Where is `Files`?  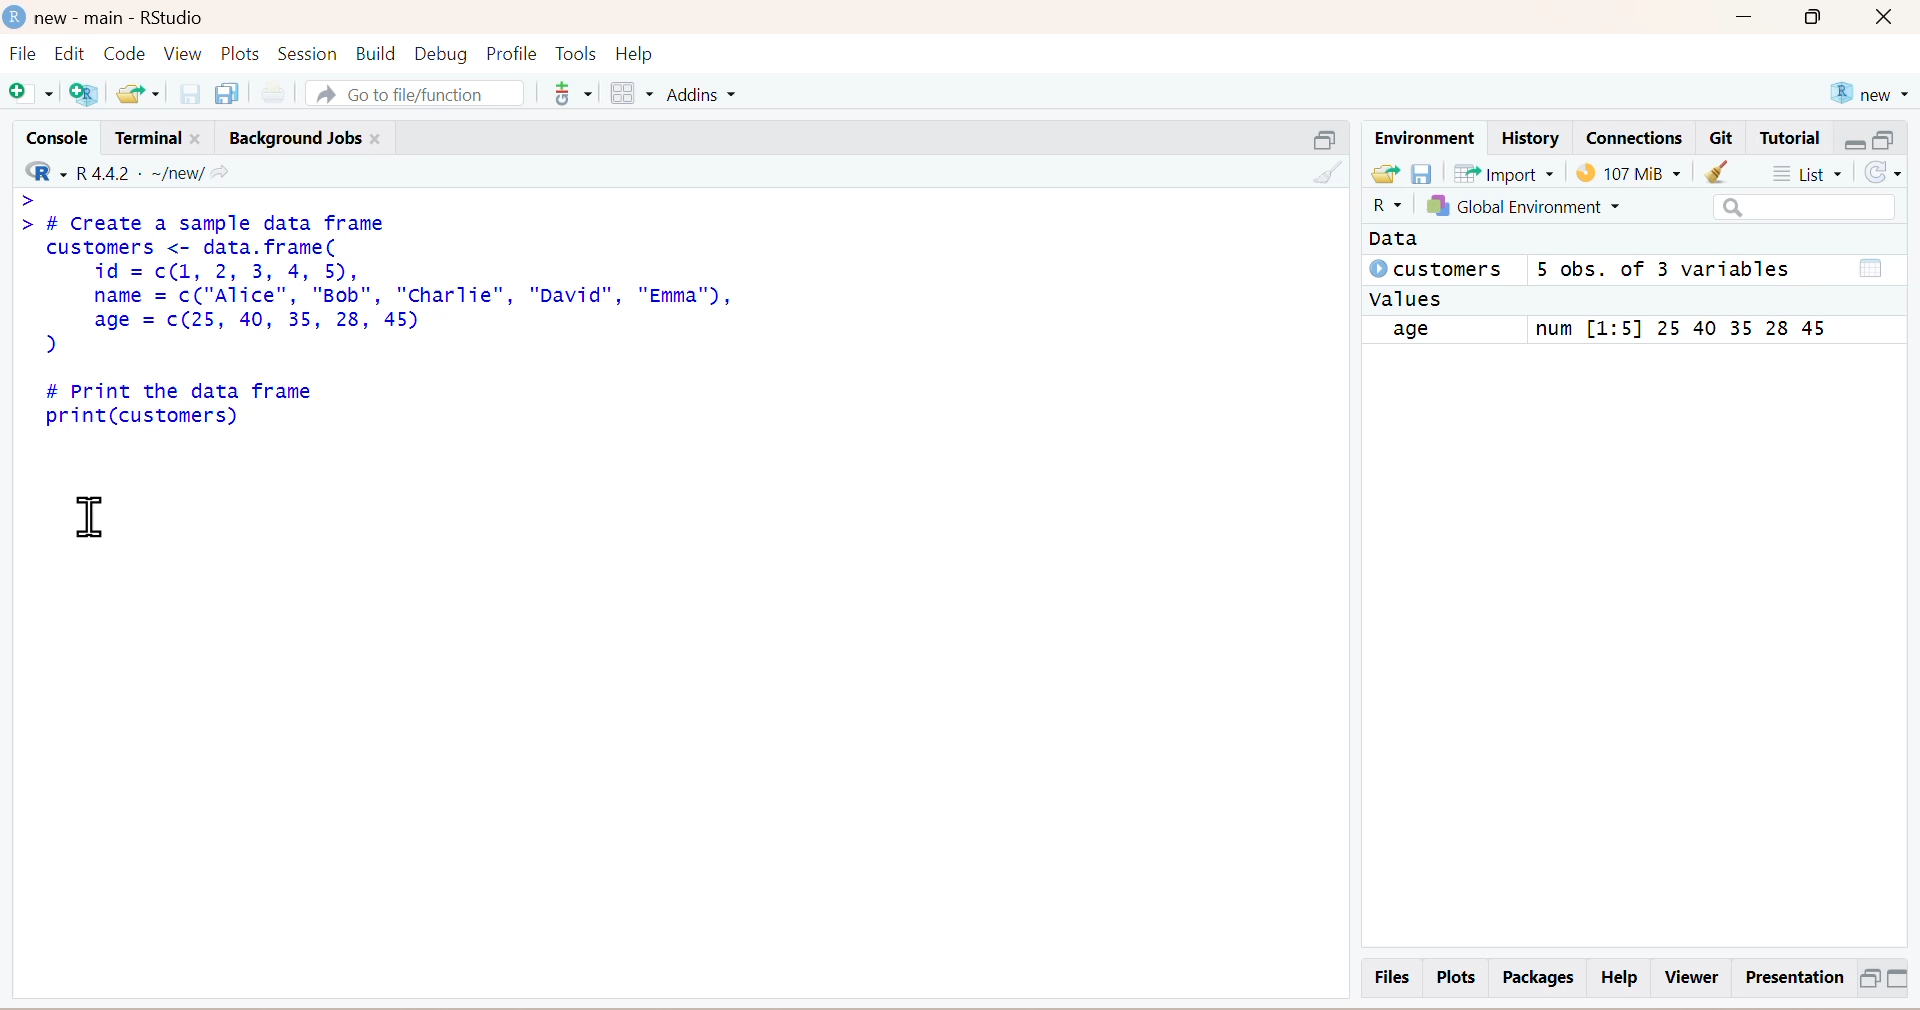 Files is located at coordinates (1389, 976).